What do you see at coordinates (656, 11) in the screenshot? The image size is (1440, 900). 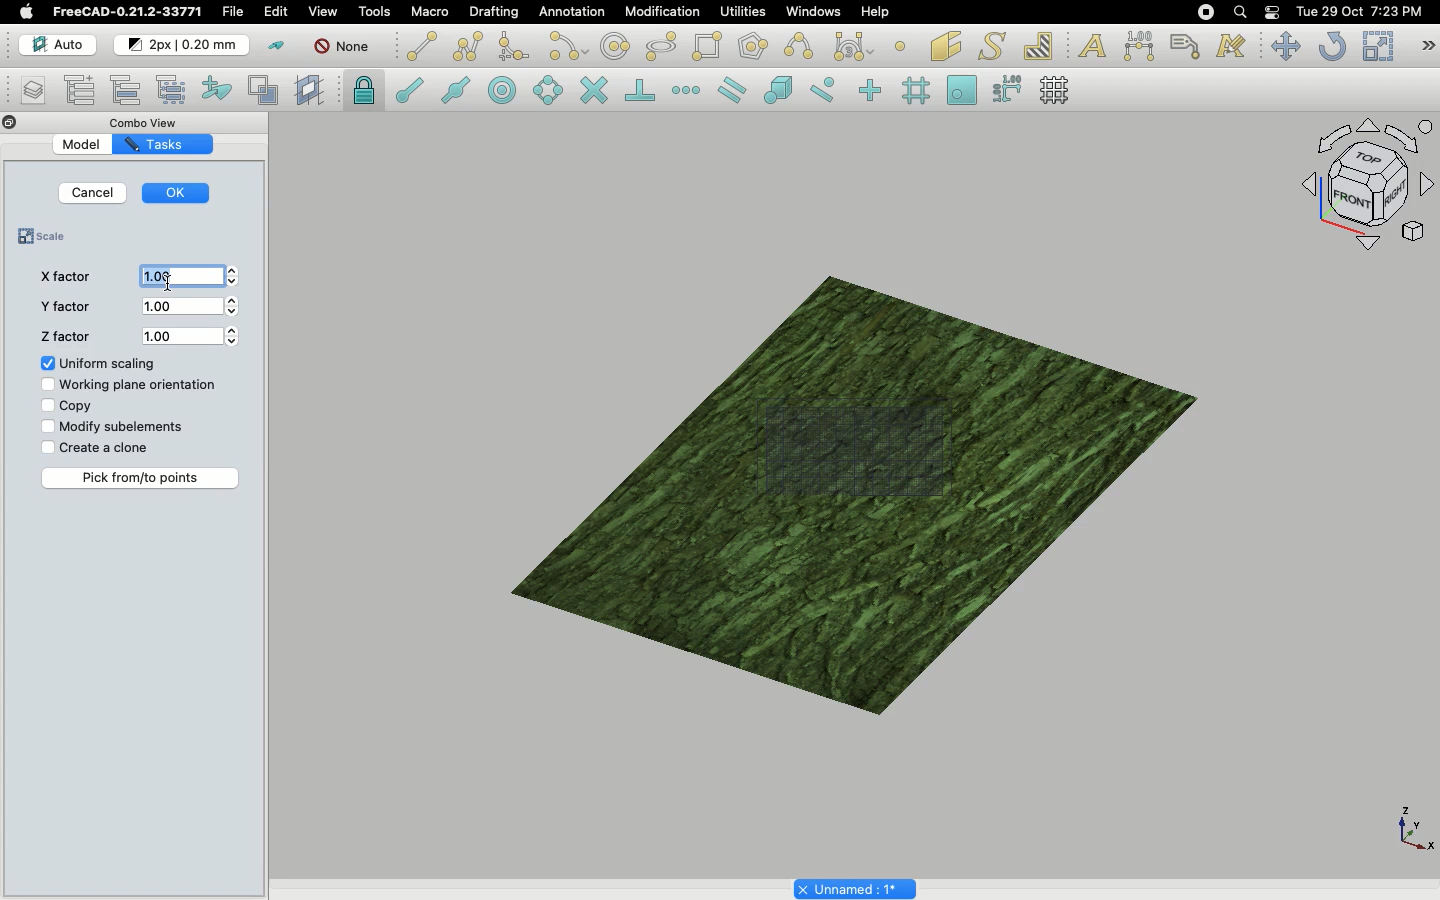 I see `Modification` at bounding box center [656, 11].